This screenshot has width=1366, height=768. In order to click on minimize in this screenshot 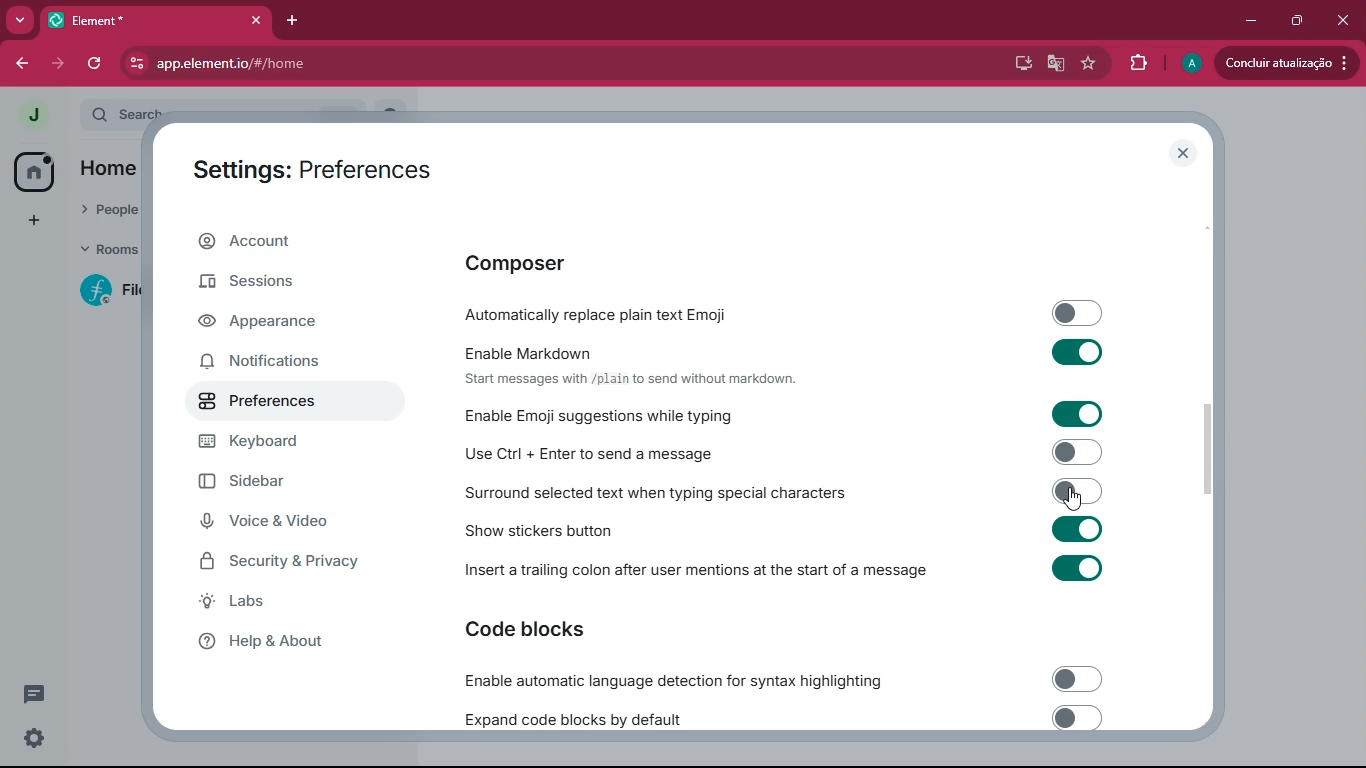, I will do `click(1244, 19)`.